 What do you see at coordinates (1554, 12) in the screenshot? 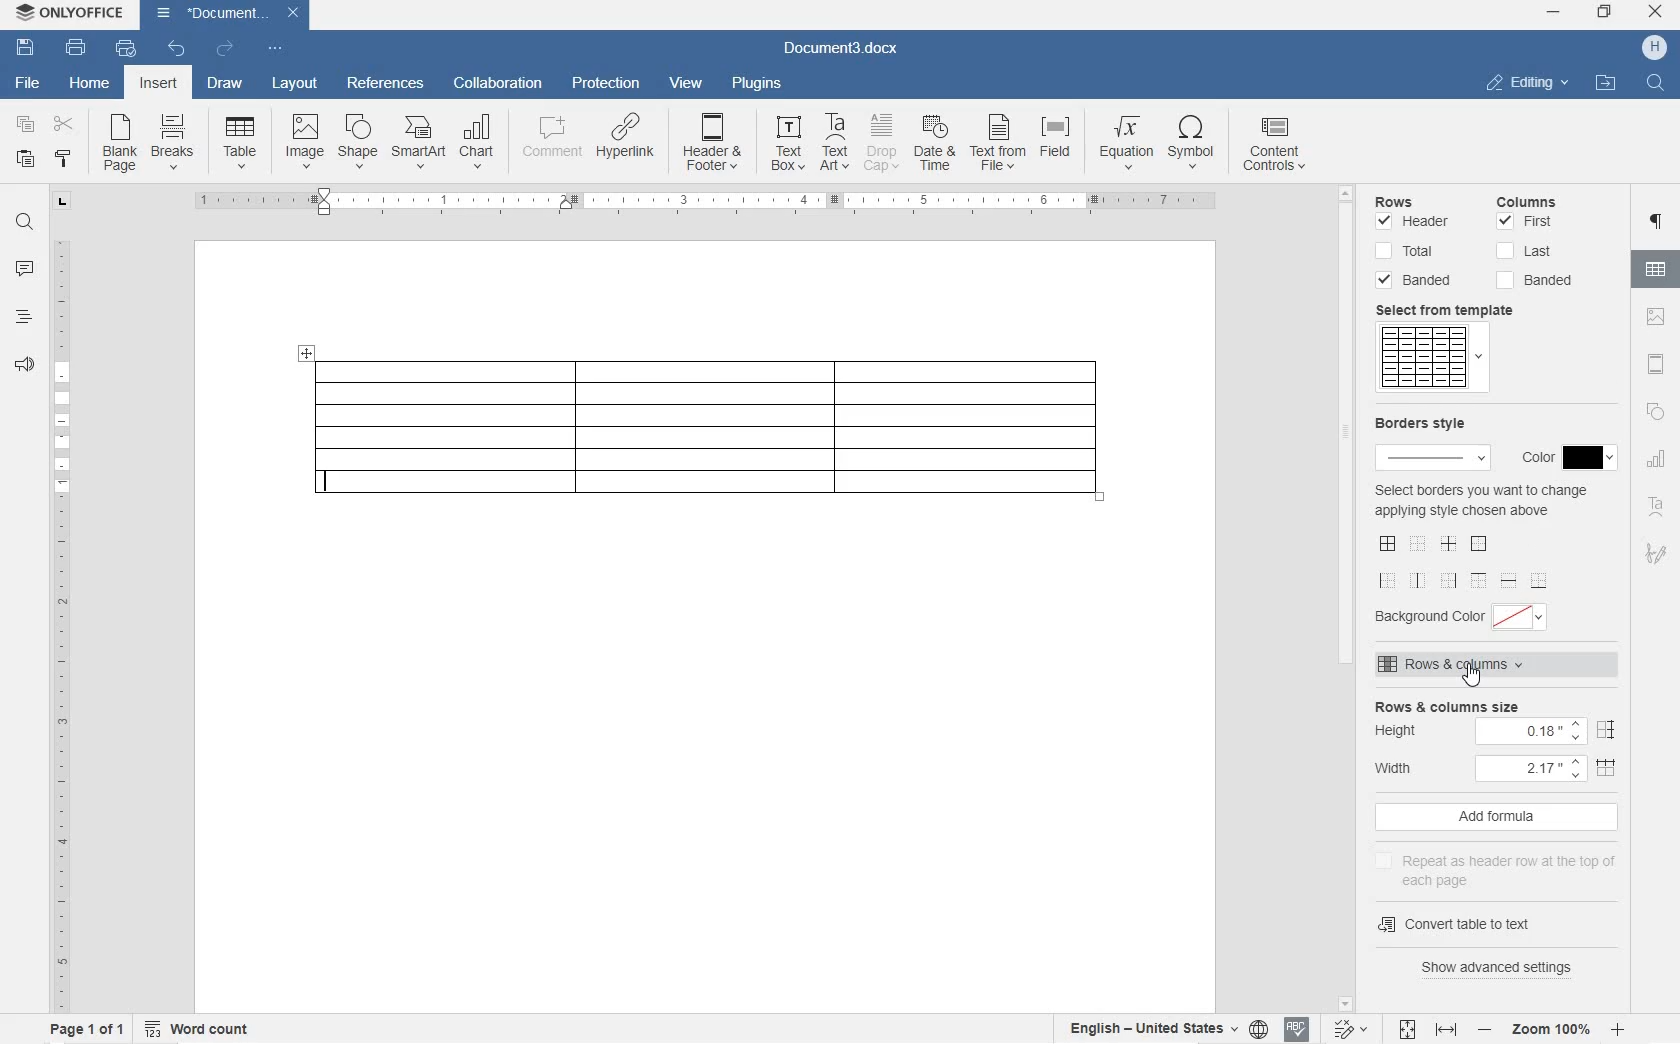
I see `MINIMIZE` at bounding box center [1554, 12].